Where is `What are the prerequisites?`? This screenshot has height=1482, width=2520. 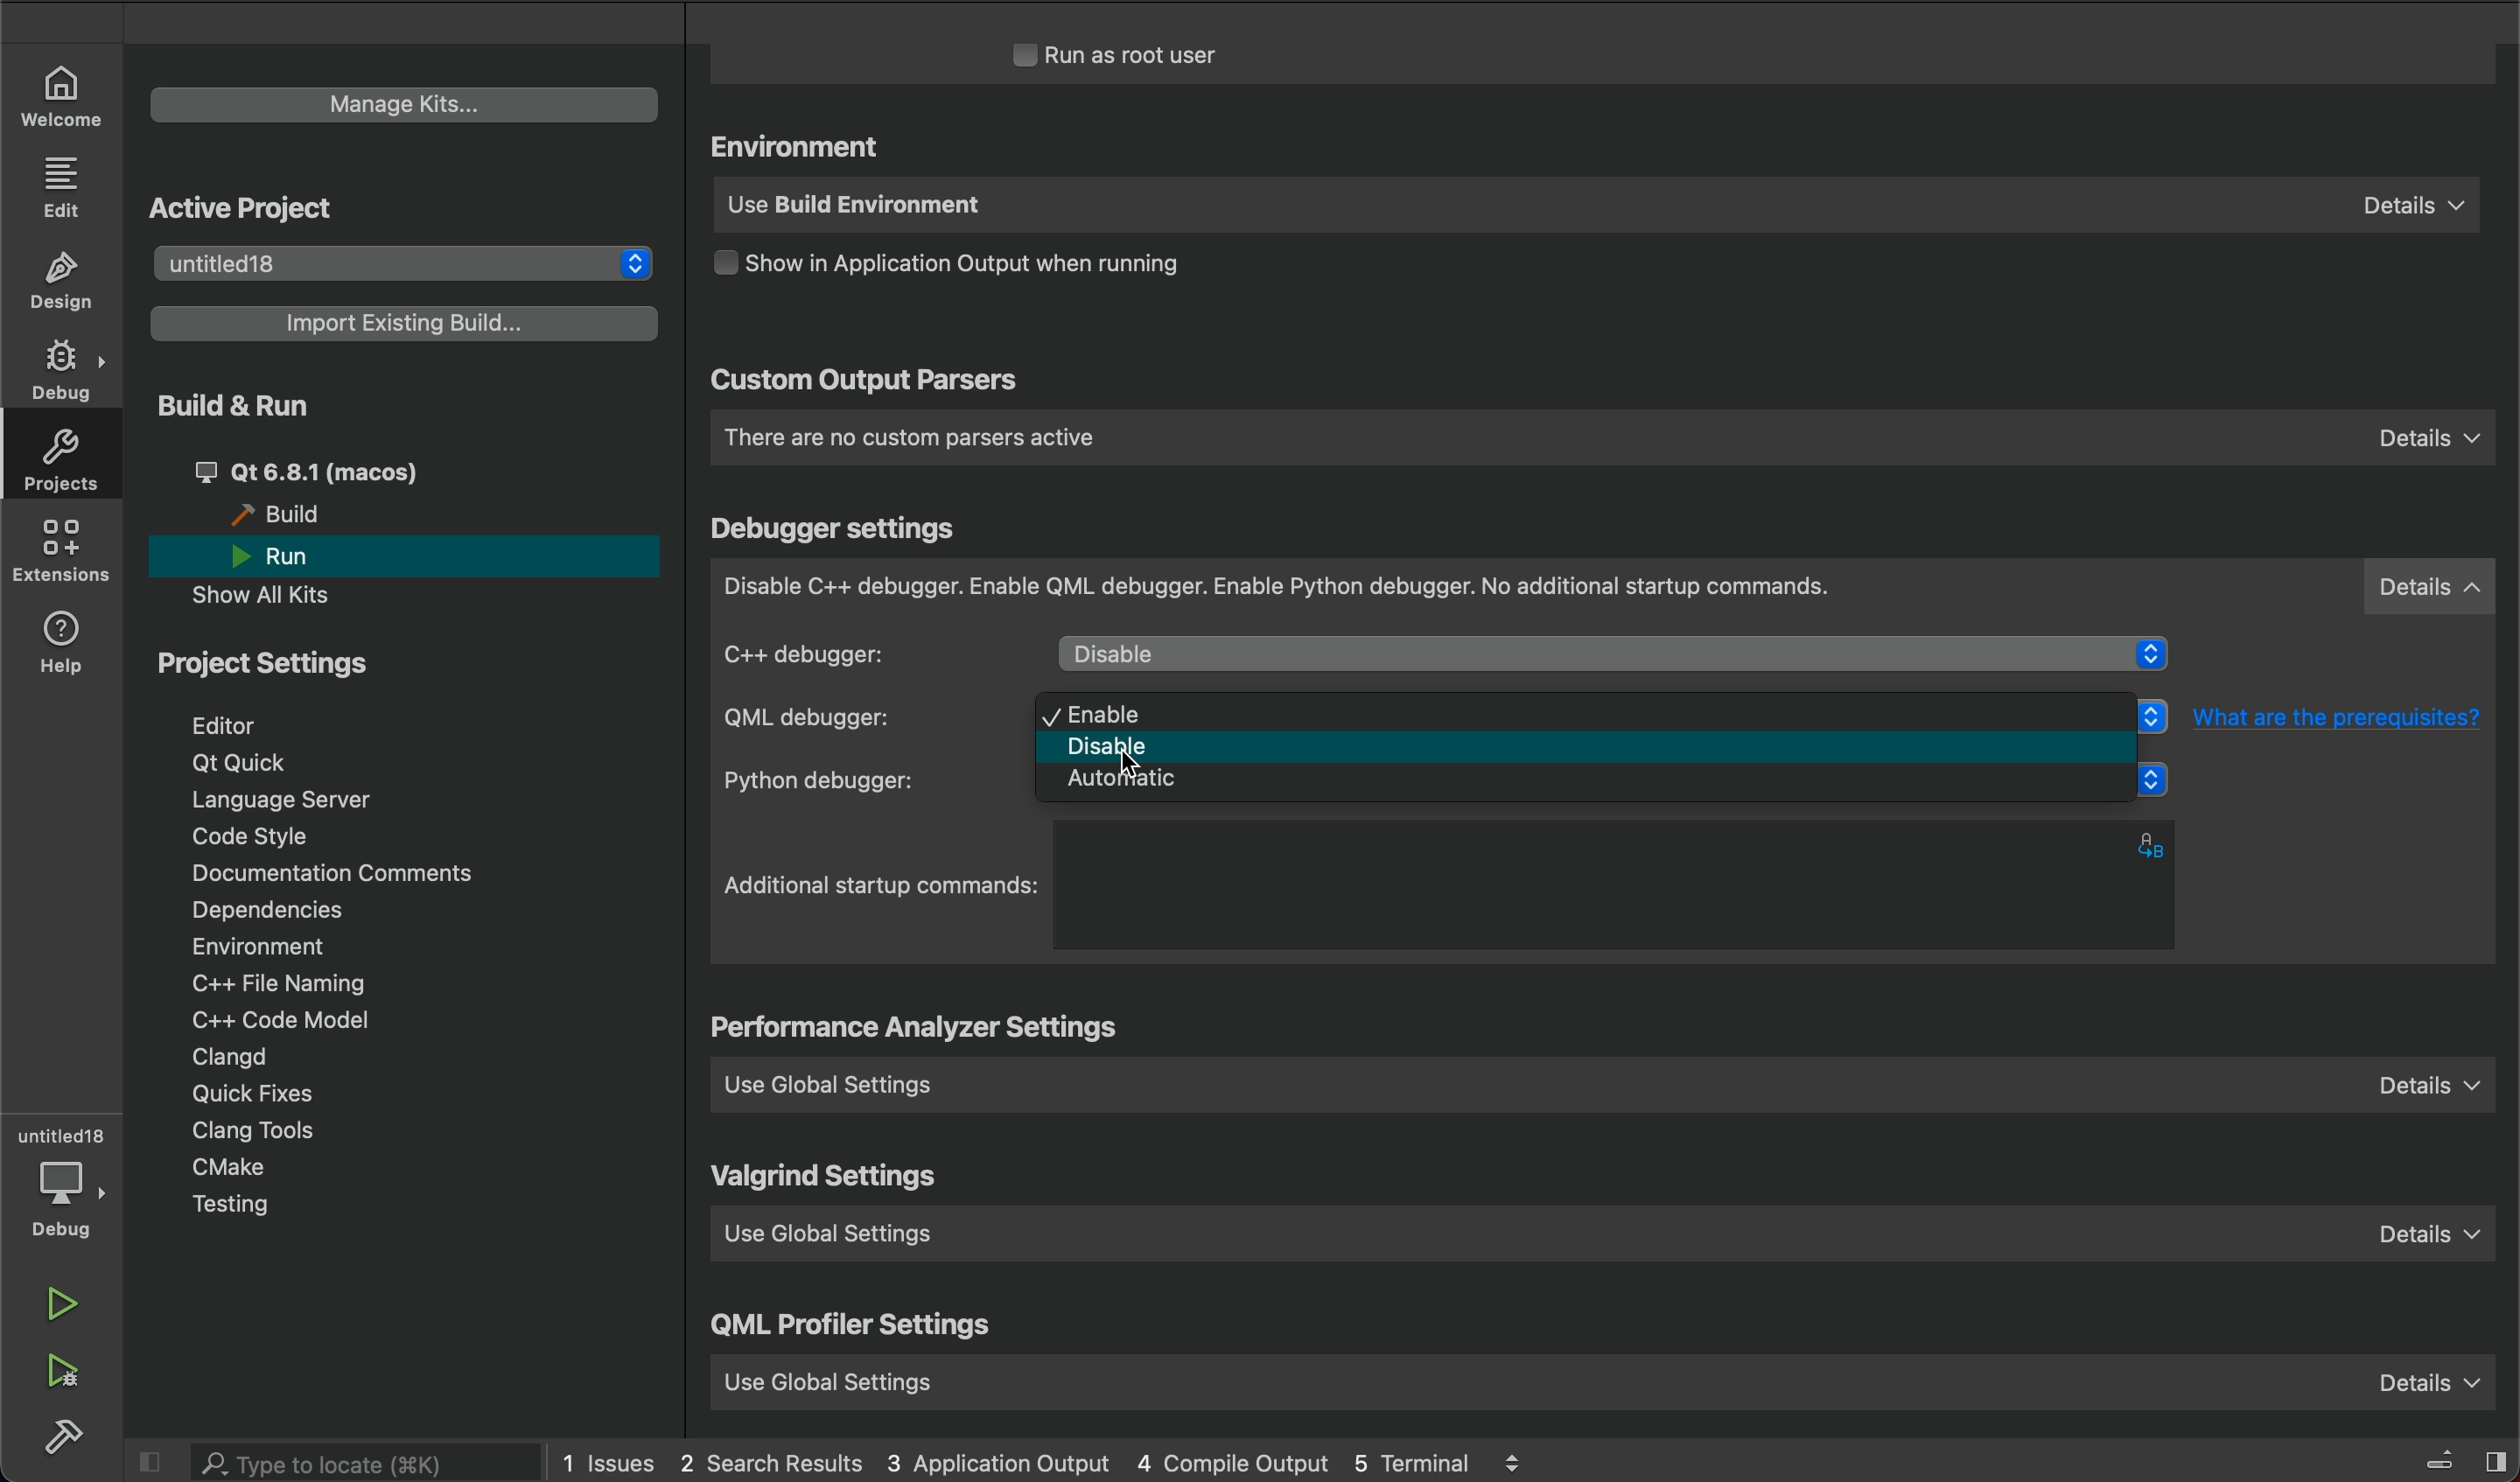
What are the prerequisites? is located at coordinates (2349, 716).